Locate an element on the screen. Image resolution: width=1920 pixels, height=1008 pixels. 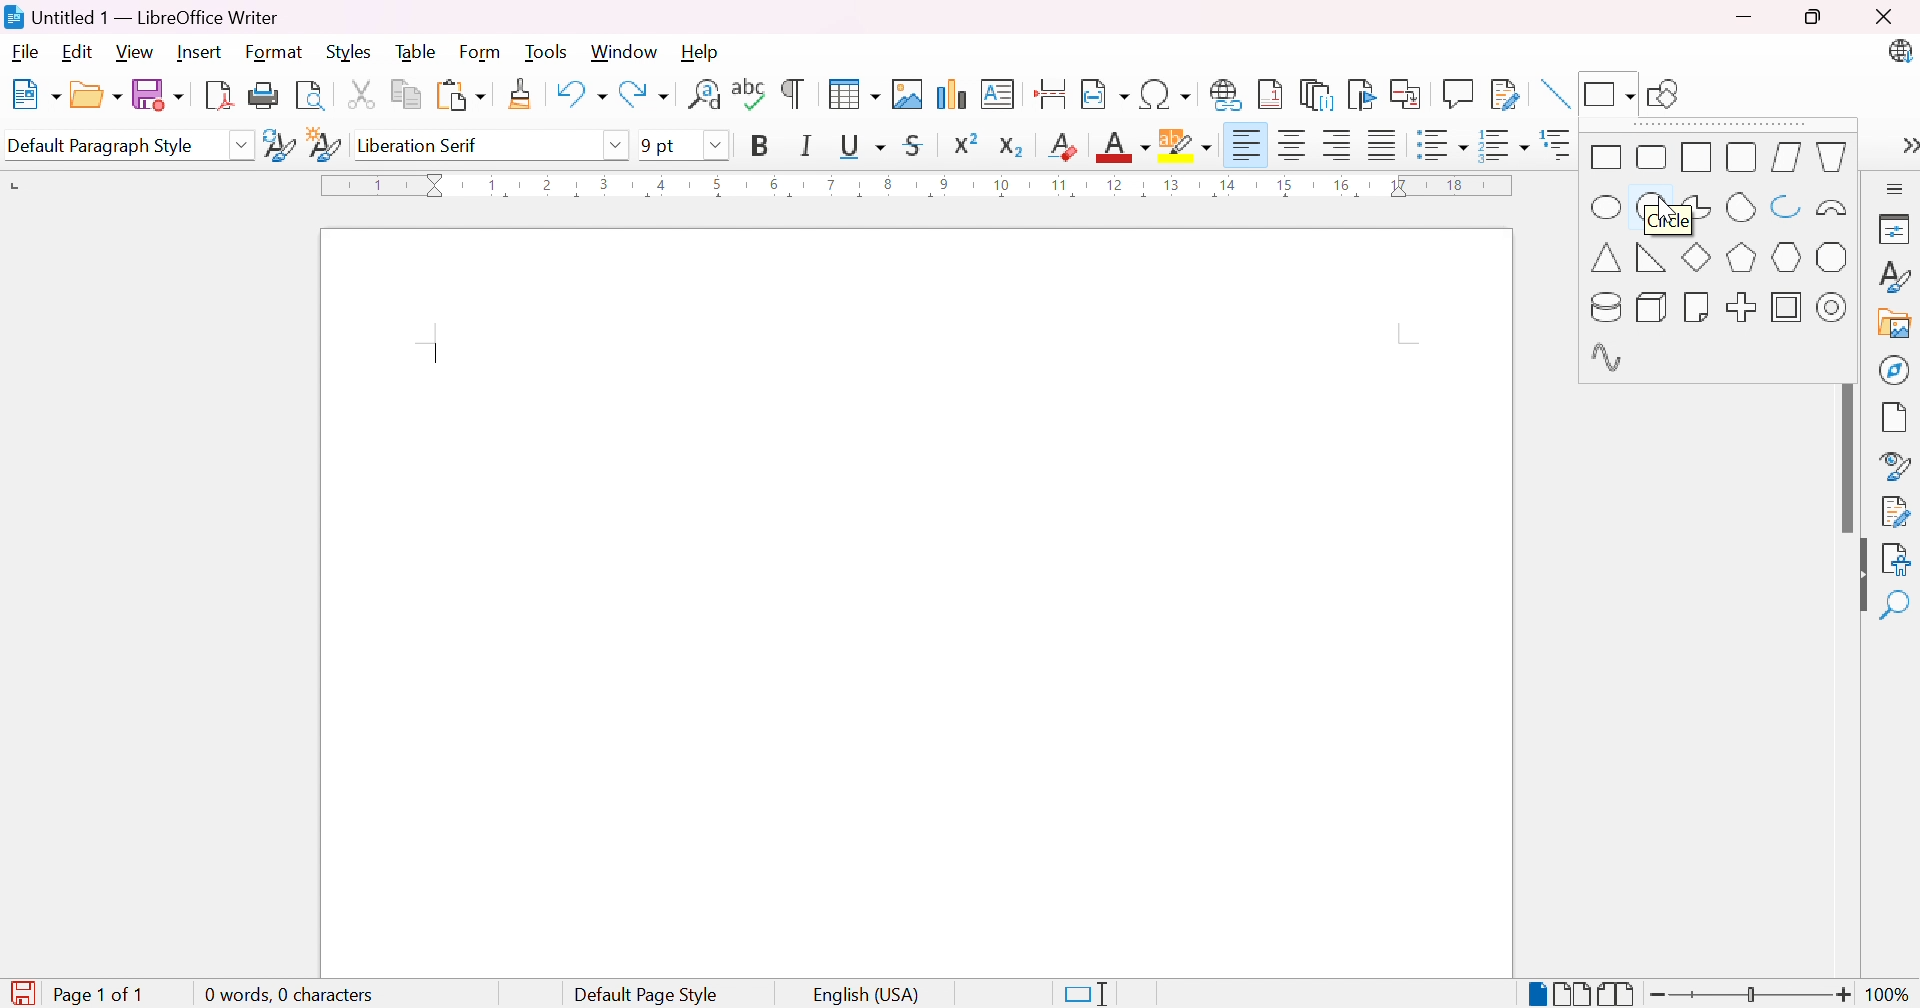
Insert comment is located at coordinates (1462, 93).